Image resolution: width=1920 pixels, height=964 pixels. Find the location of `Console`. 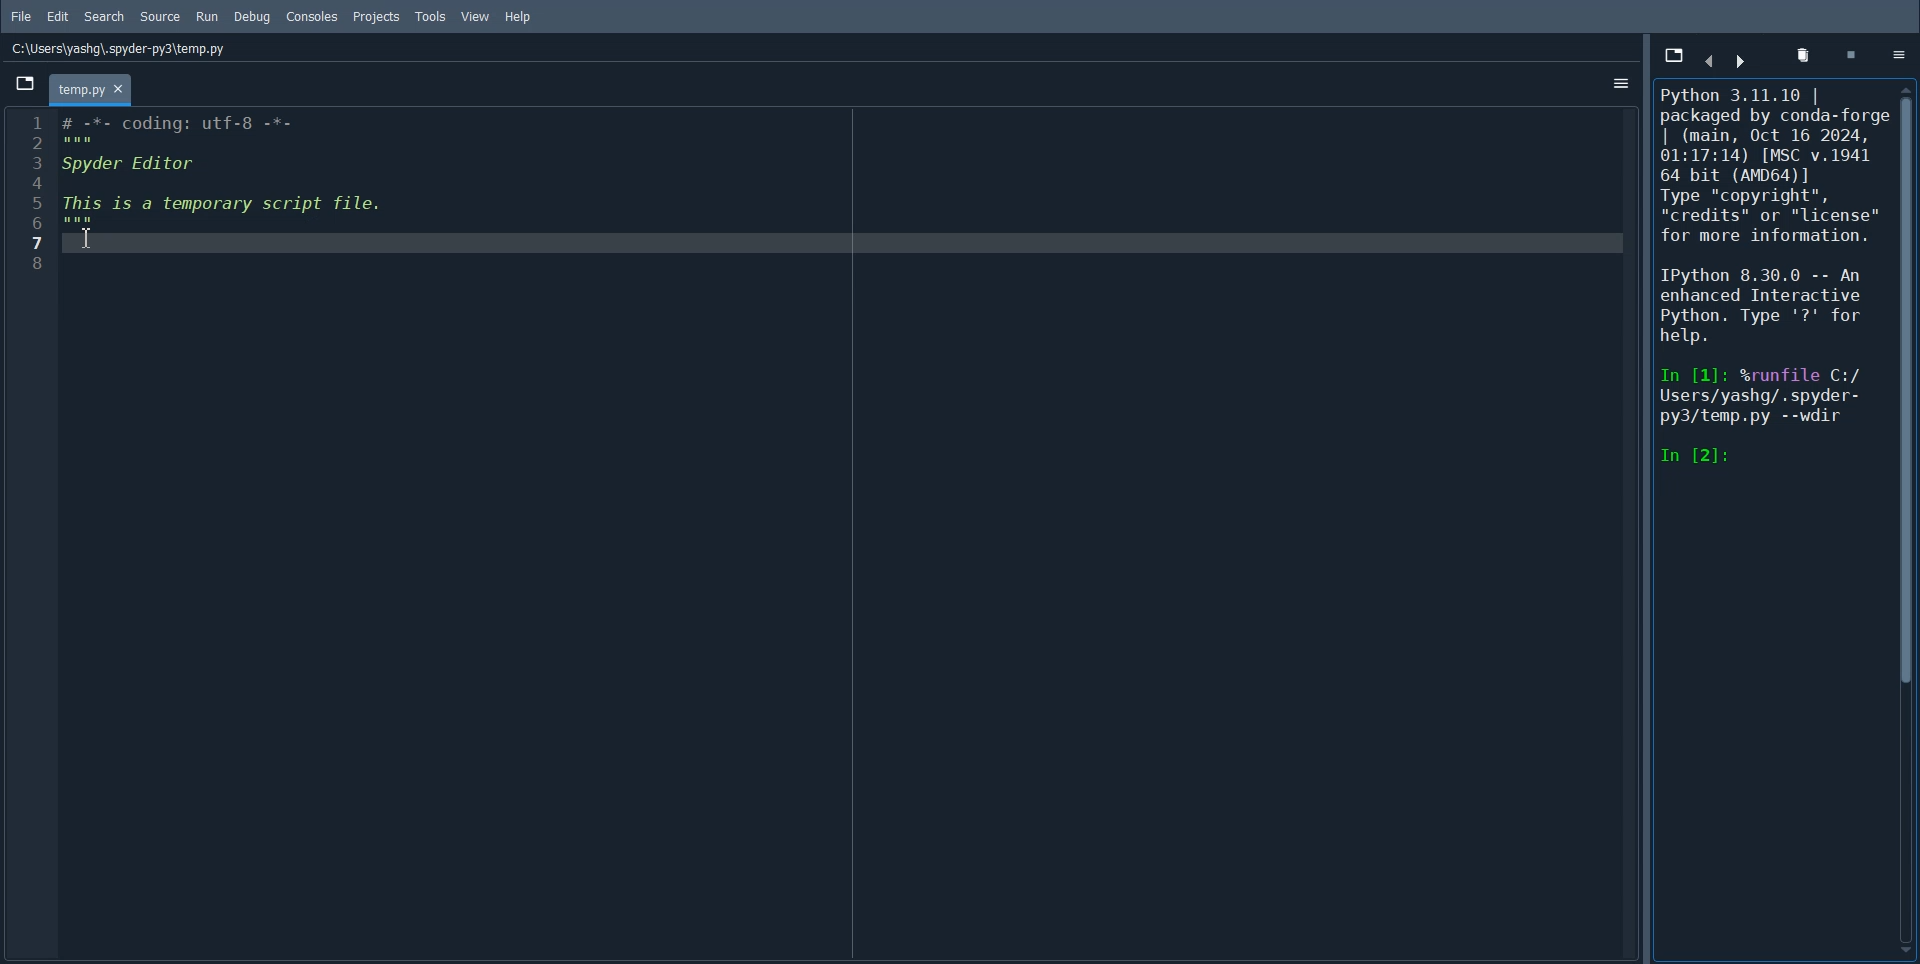

Console is located at coordinates (312, 16).